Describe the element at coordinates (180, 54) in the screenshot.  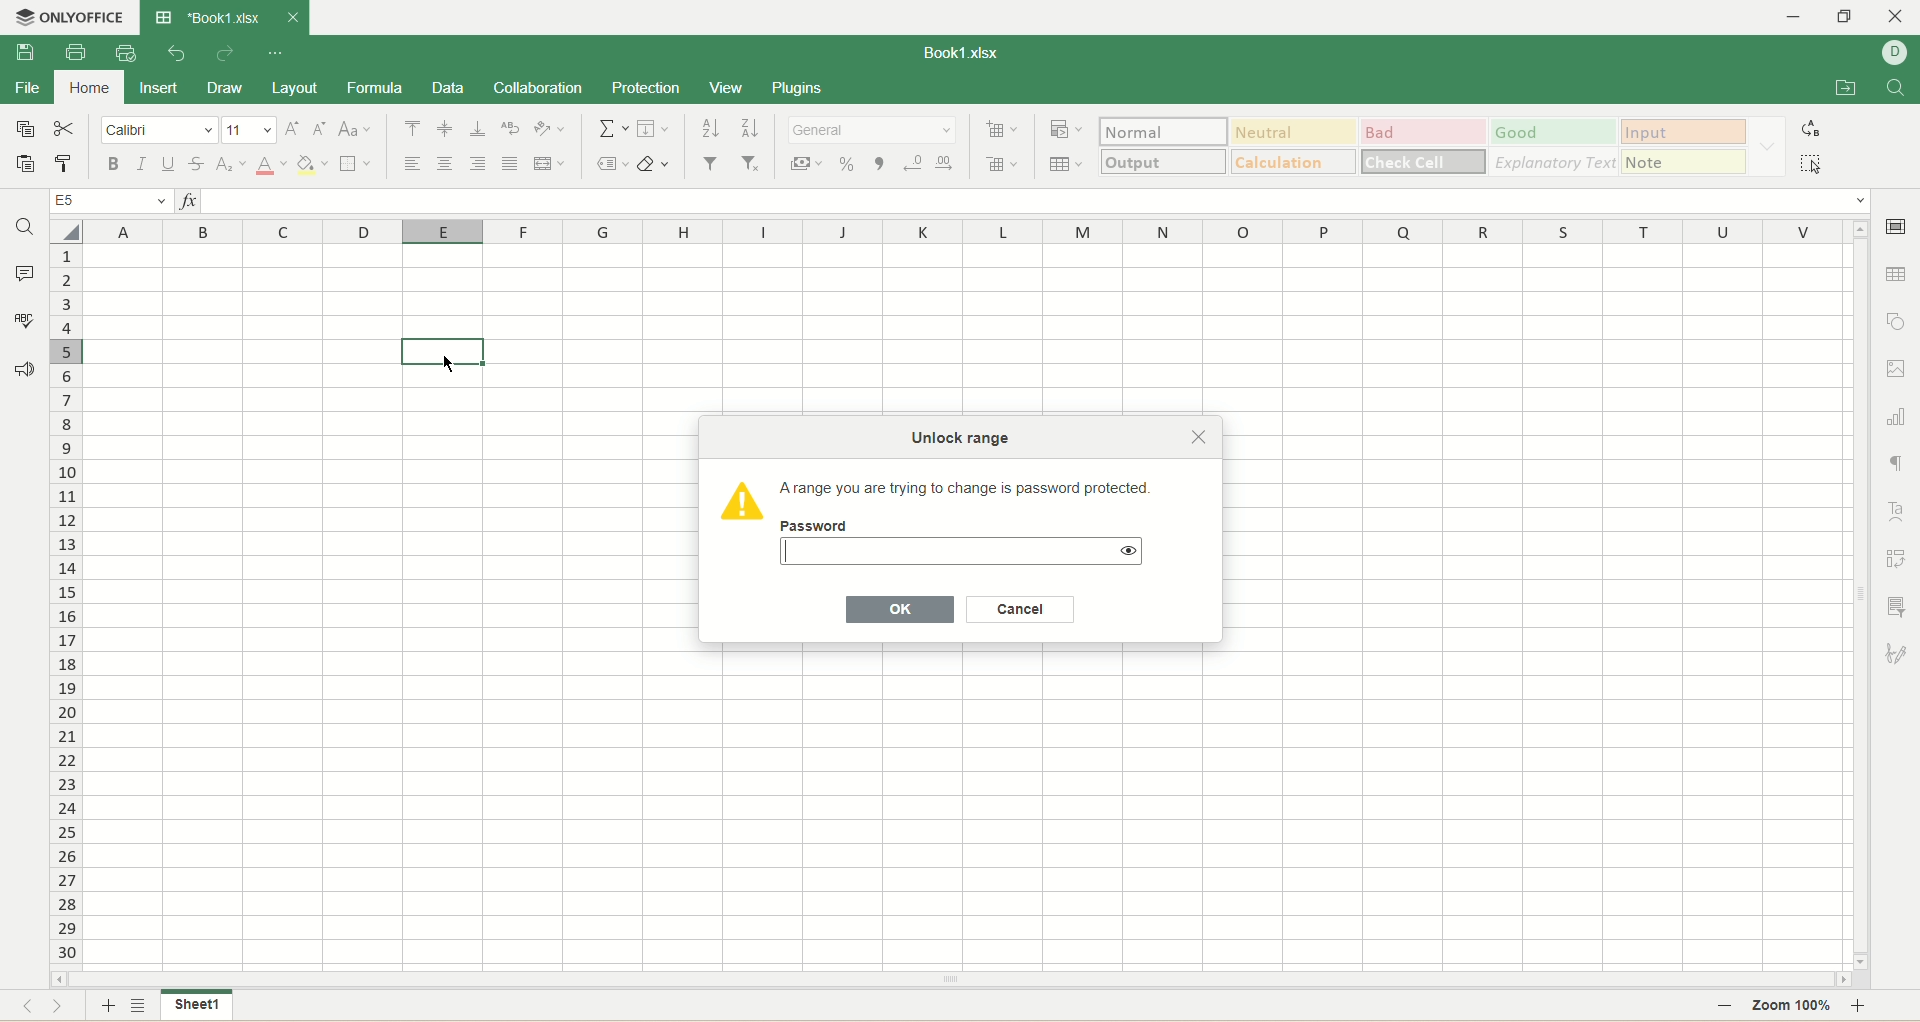
I see `undo` at that location.